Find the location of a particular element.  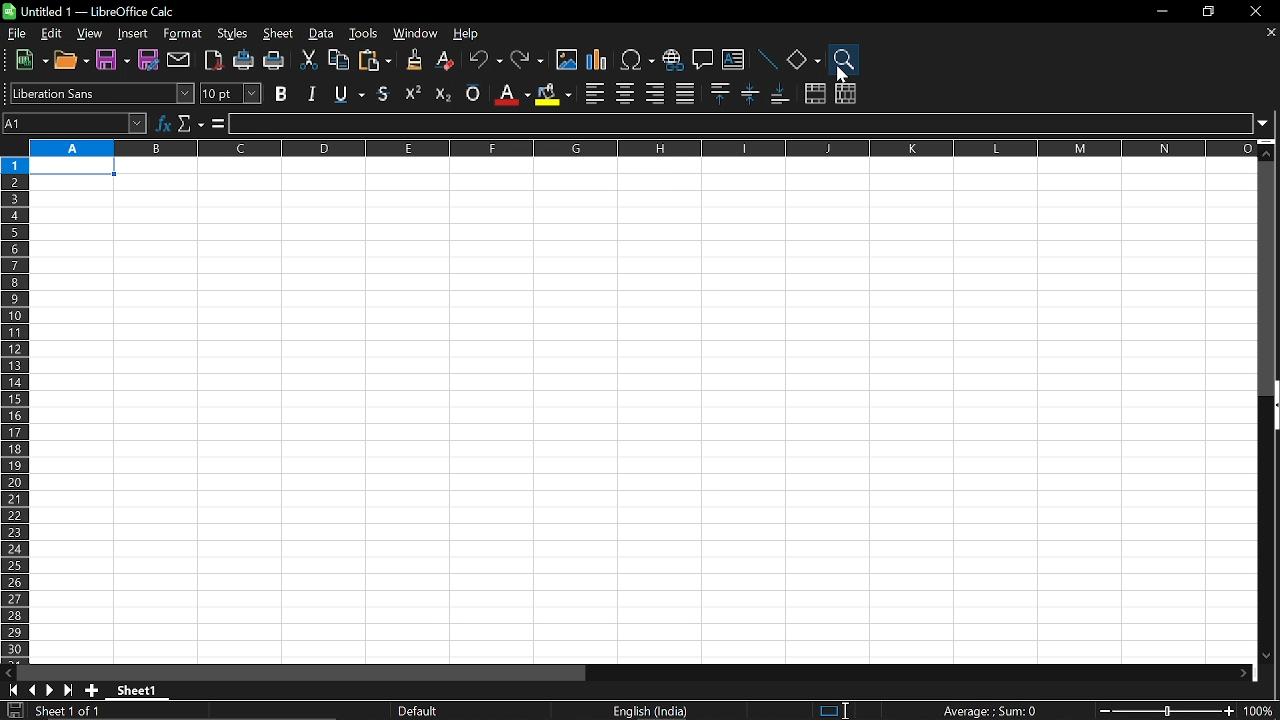

eraser is located at coordinates (446, 61).